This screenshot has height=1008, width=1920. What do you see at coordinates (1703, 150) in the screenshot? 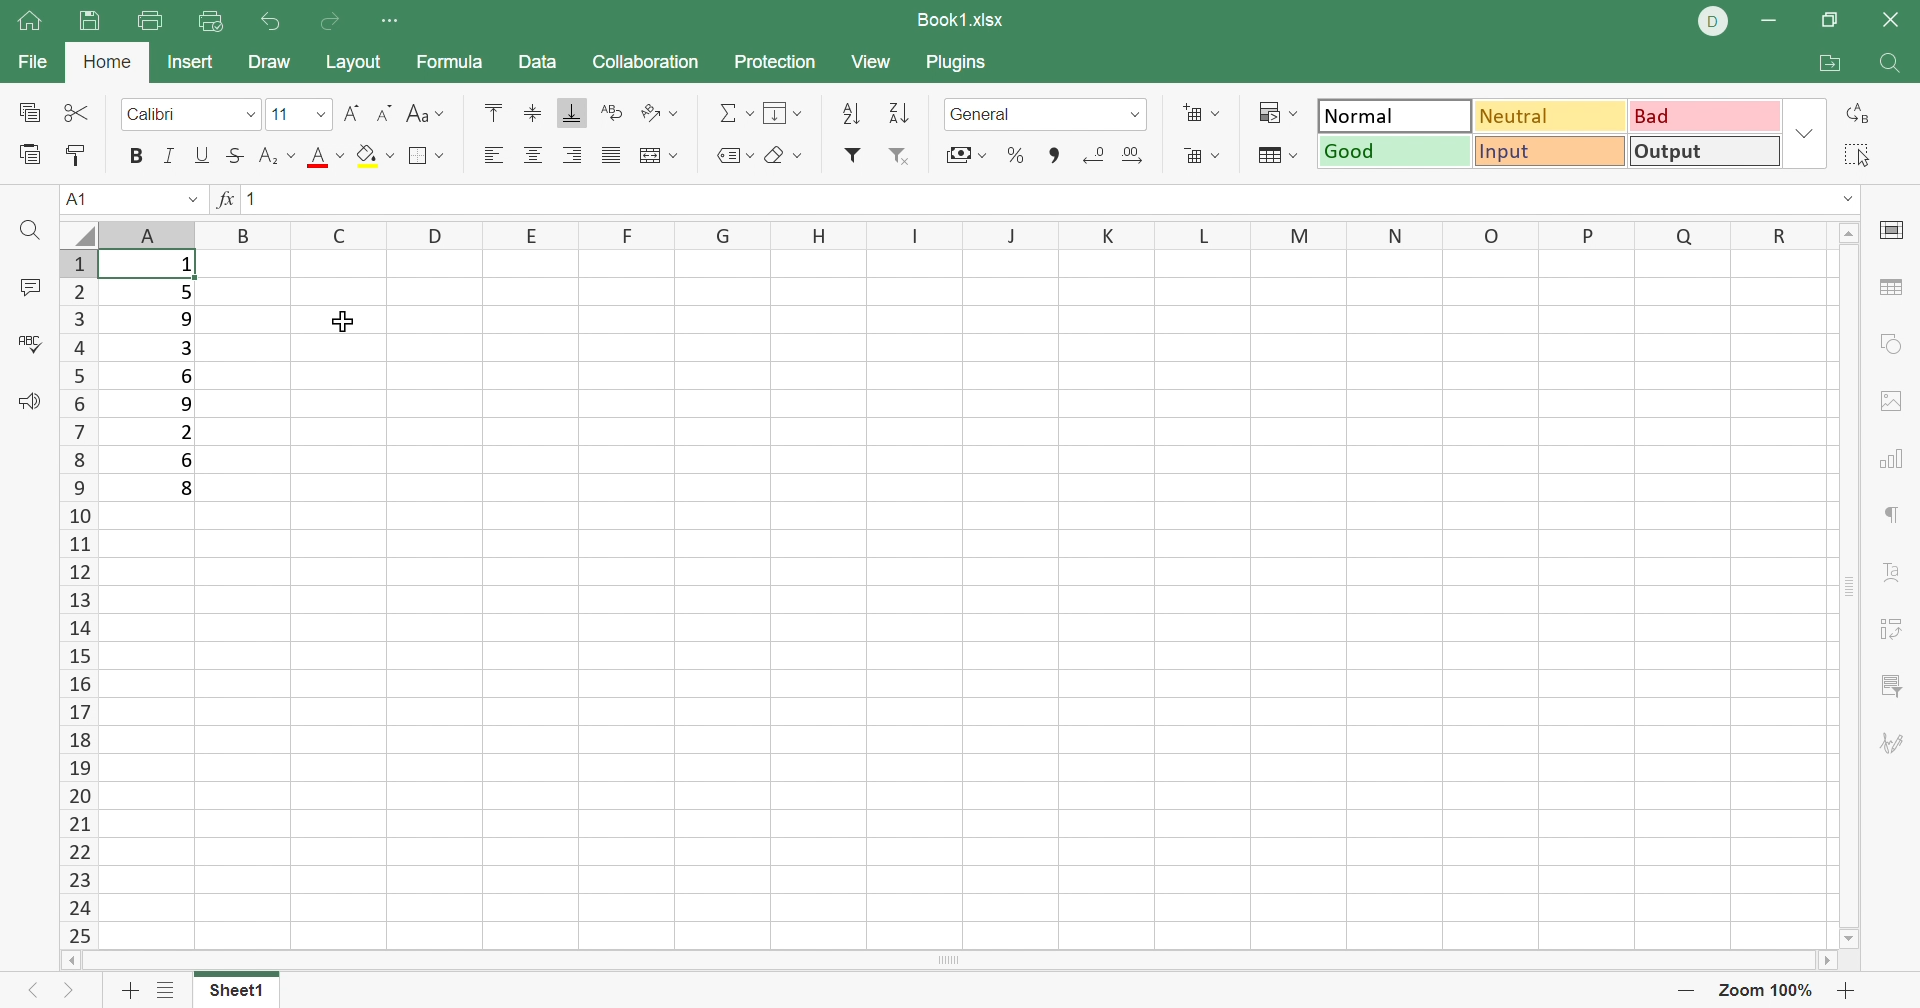
I see `Output` at bounding box center [1703, 150].